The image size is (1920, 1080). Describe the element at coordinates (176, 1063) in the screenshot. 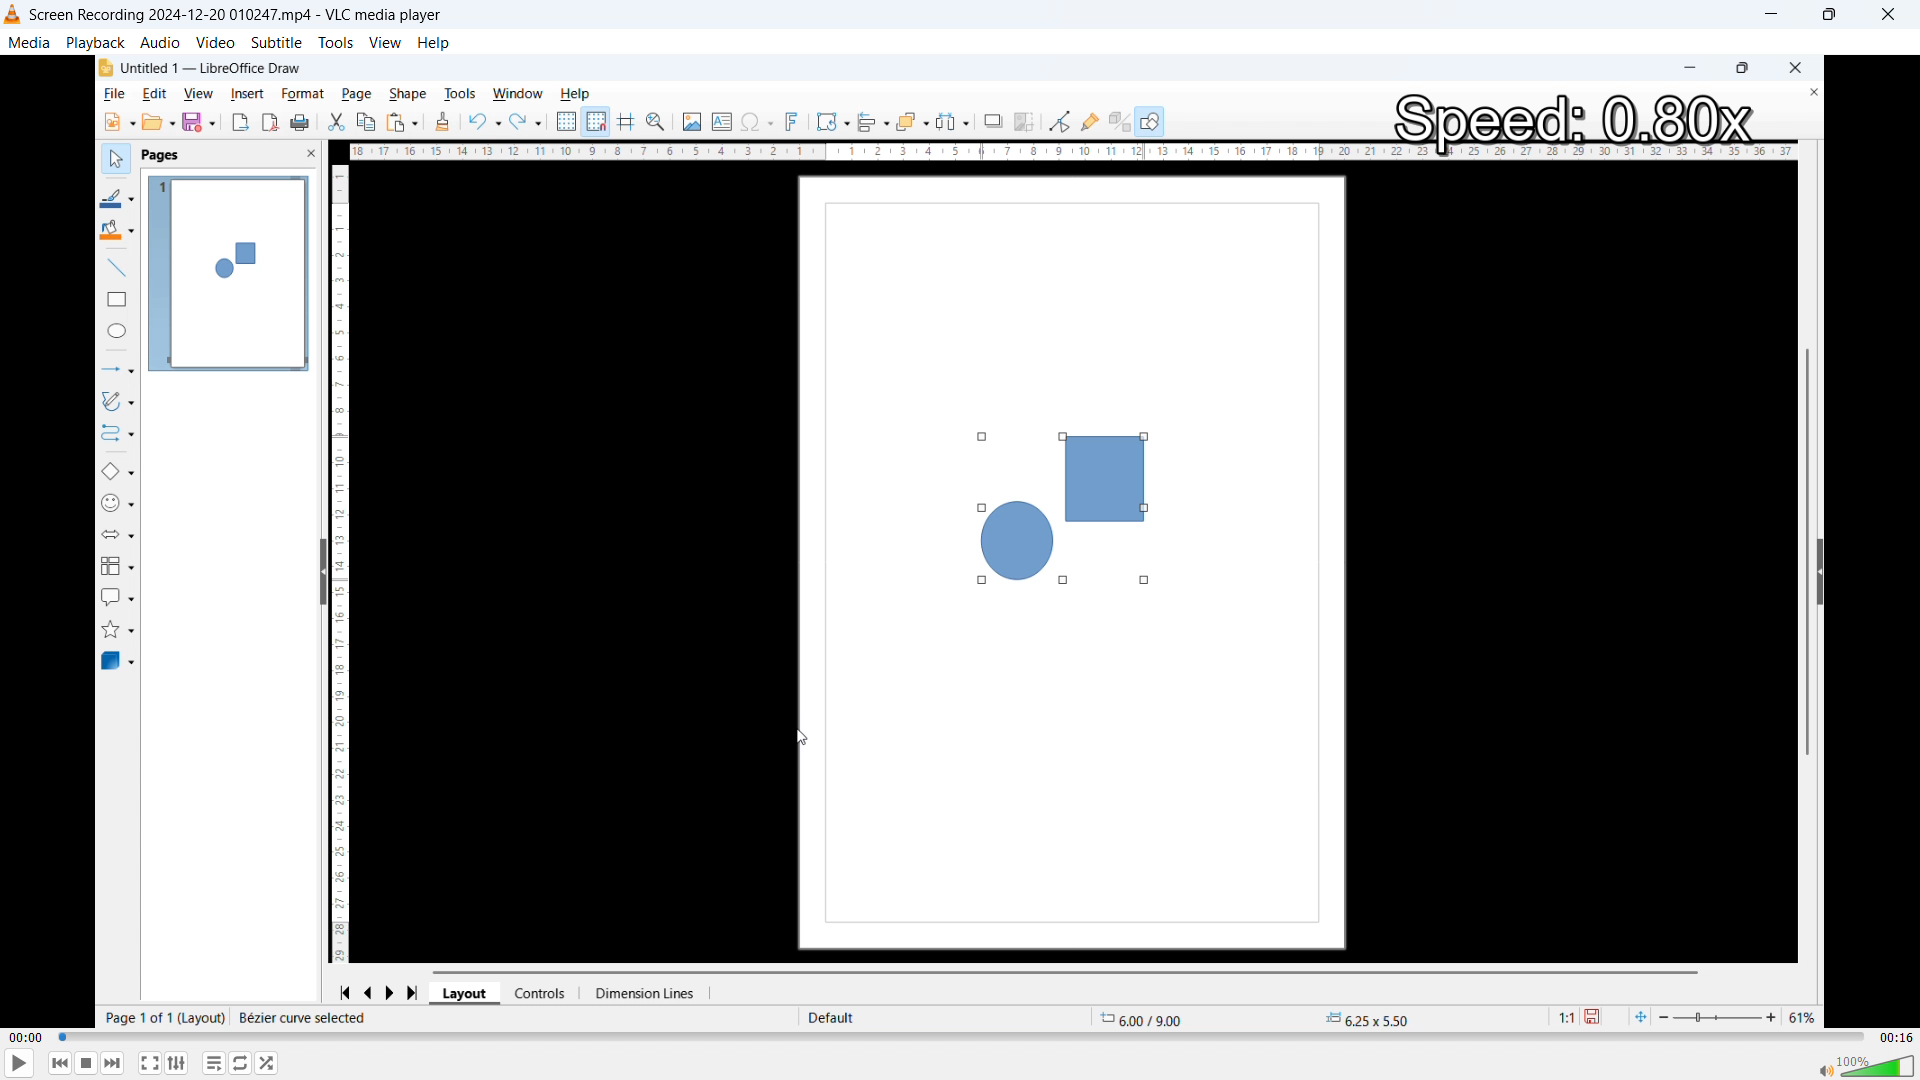

I see `Show advanced settings ` at that location.